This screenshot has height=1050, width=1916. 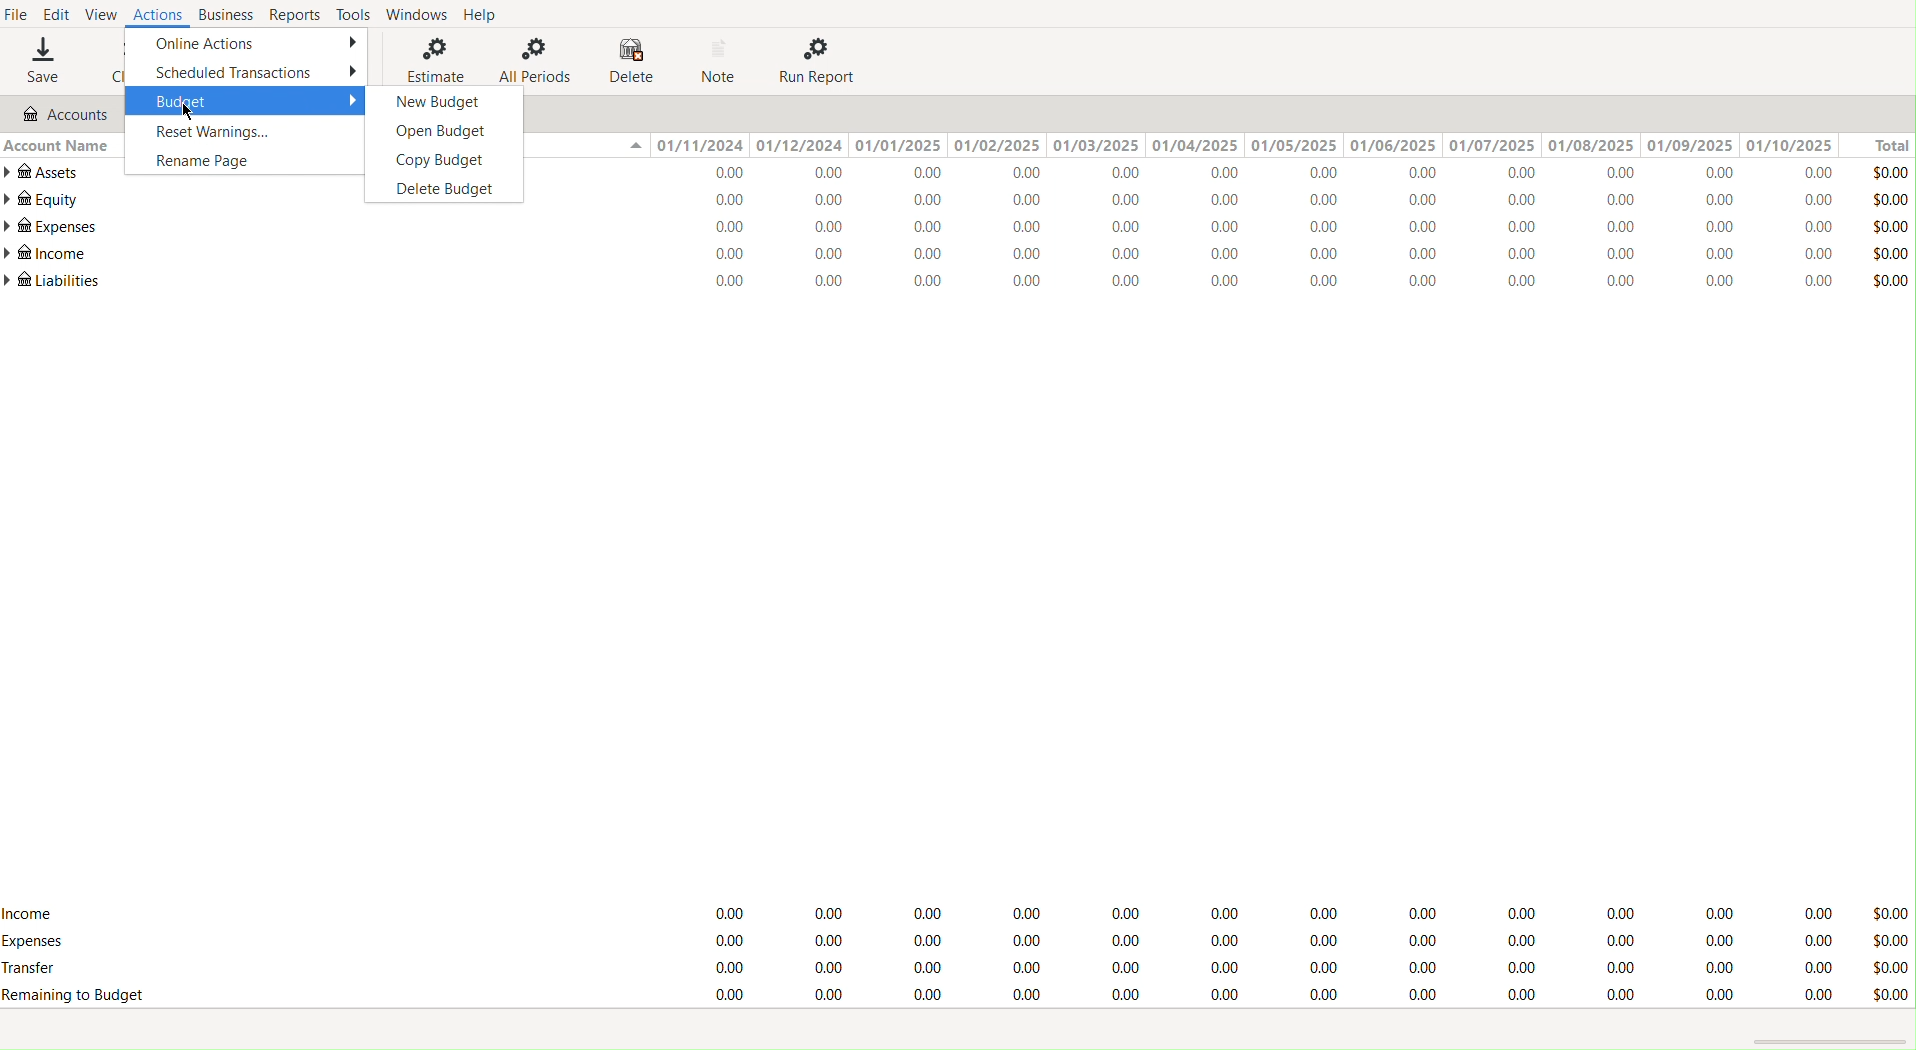 What do you see at coordinates (227, 14) in the screenshot?
I see `Business` at bounding box center [227, 14].